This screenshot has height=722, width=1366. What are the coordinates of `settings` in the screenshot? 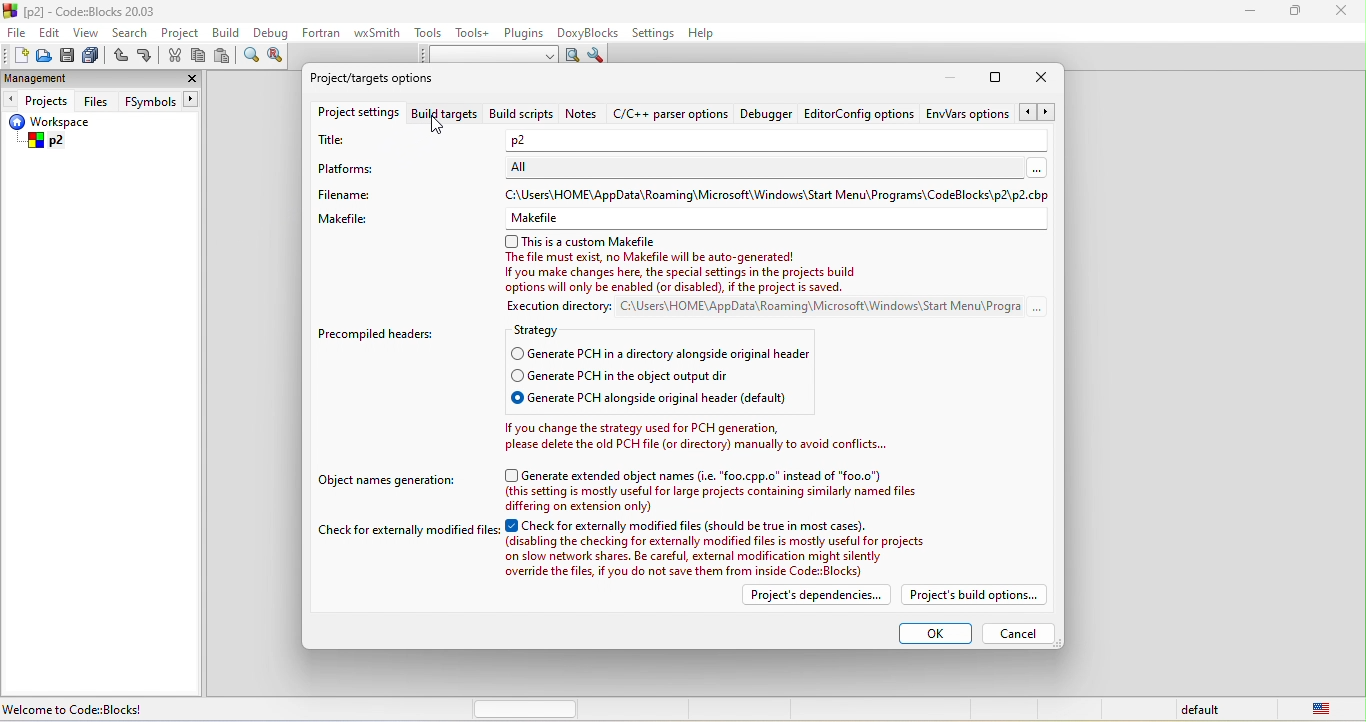 It's located at (655, 32).